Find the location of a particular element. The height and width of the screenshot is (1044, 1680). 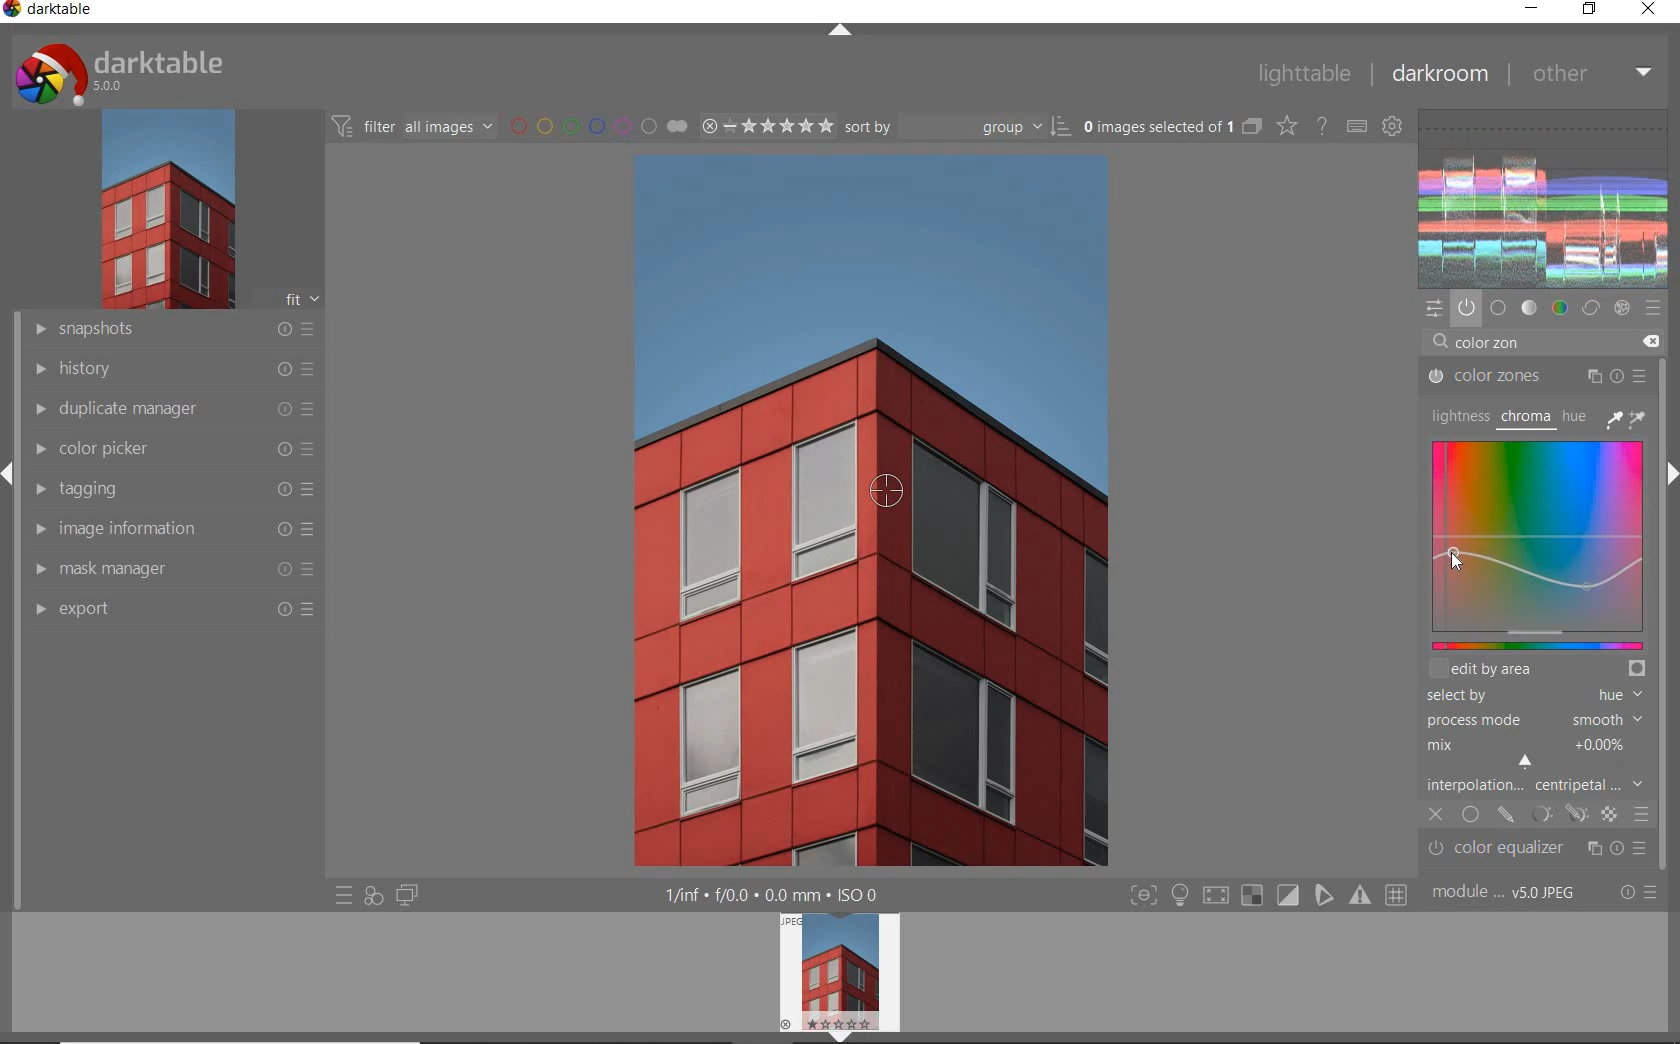

MASK OPTIONS is located at coordinates (1556, 814).